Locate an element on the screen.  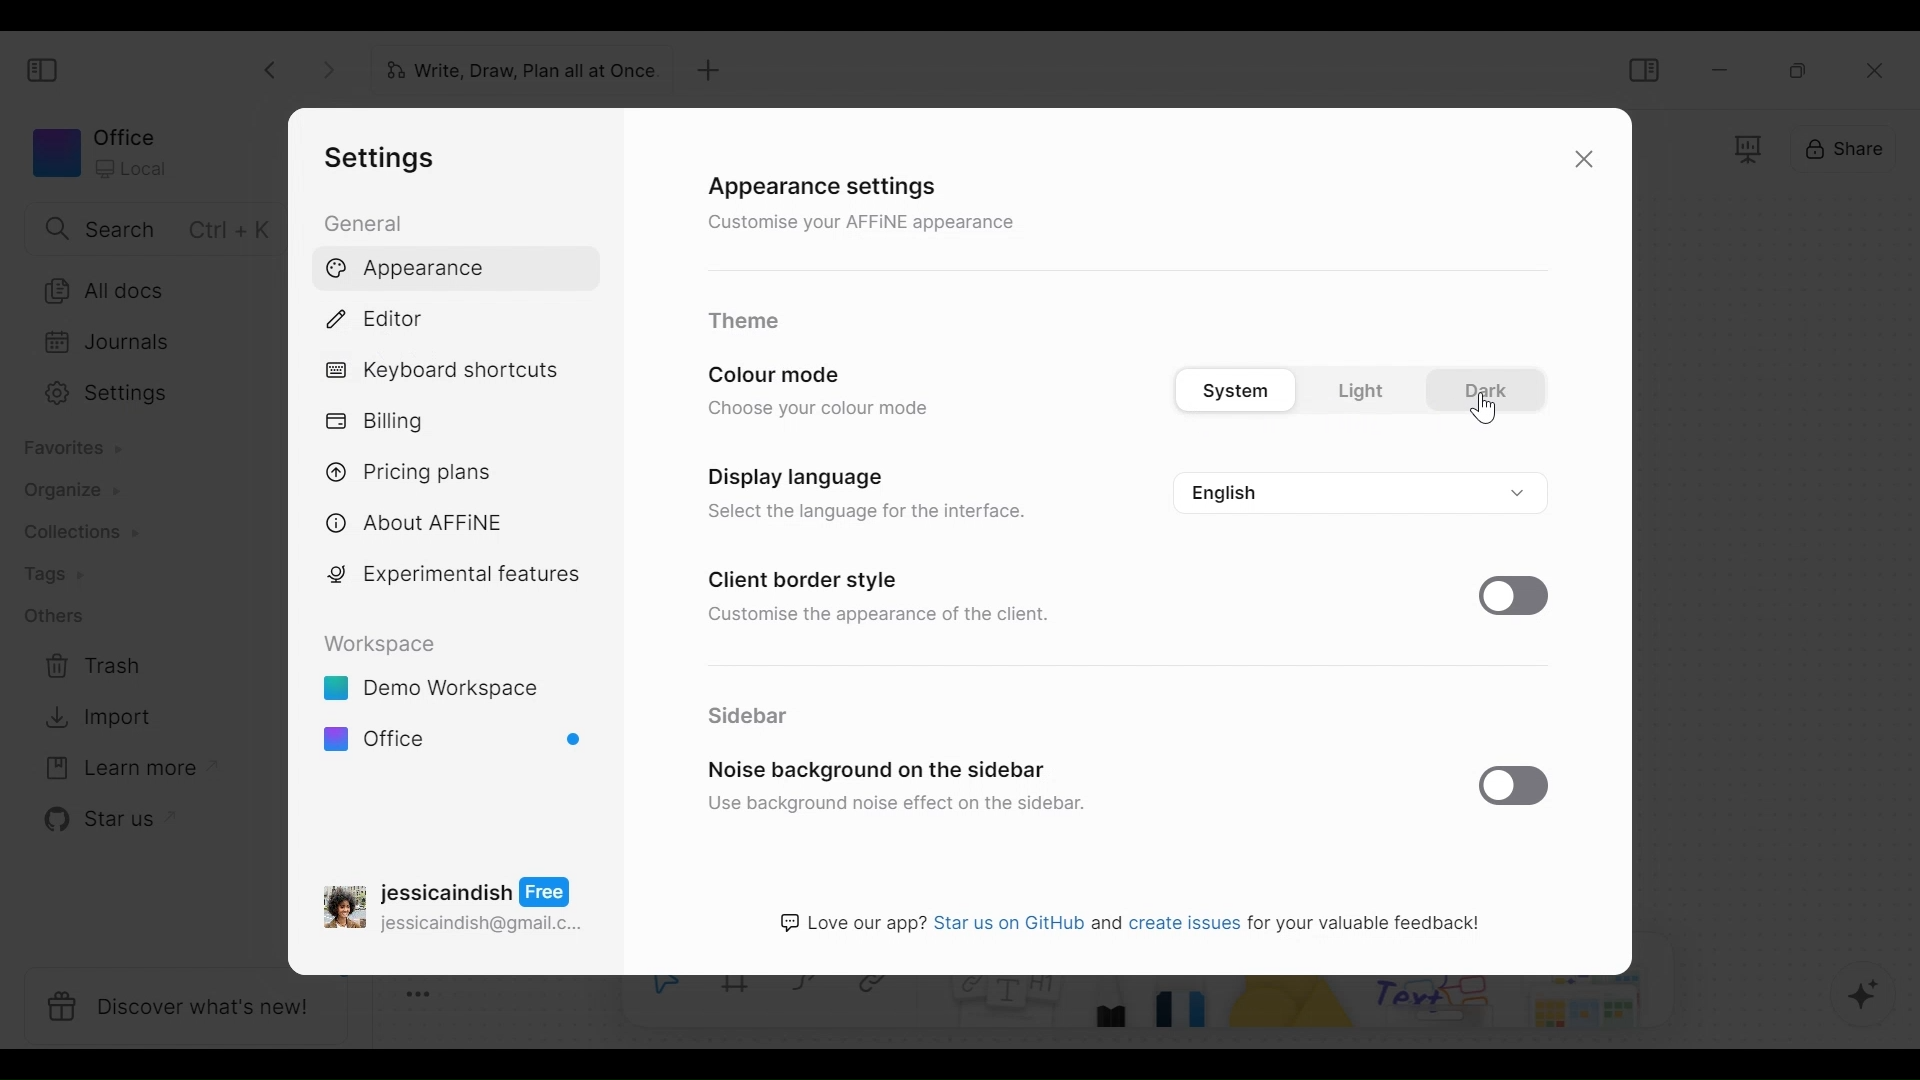
Click to go back is located at coordinates (269, 70).